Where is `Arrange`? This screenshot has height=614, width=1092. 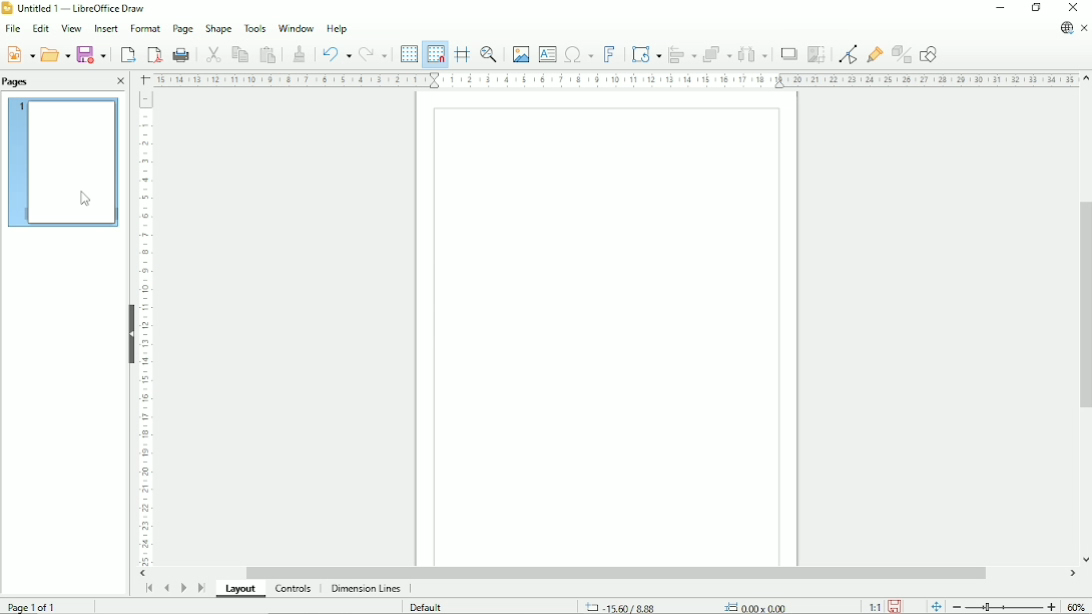 Arrange is located at coordinates (717, 54).